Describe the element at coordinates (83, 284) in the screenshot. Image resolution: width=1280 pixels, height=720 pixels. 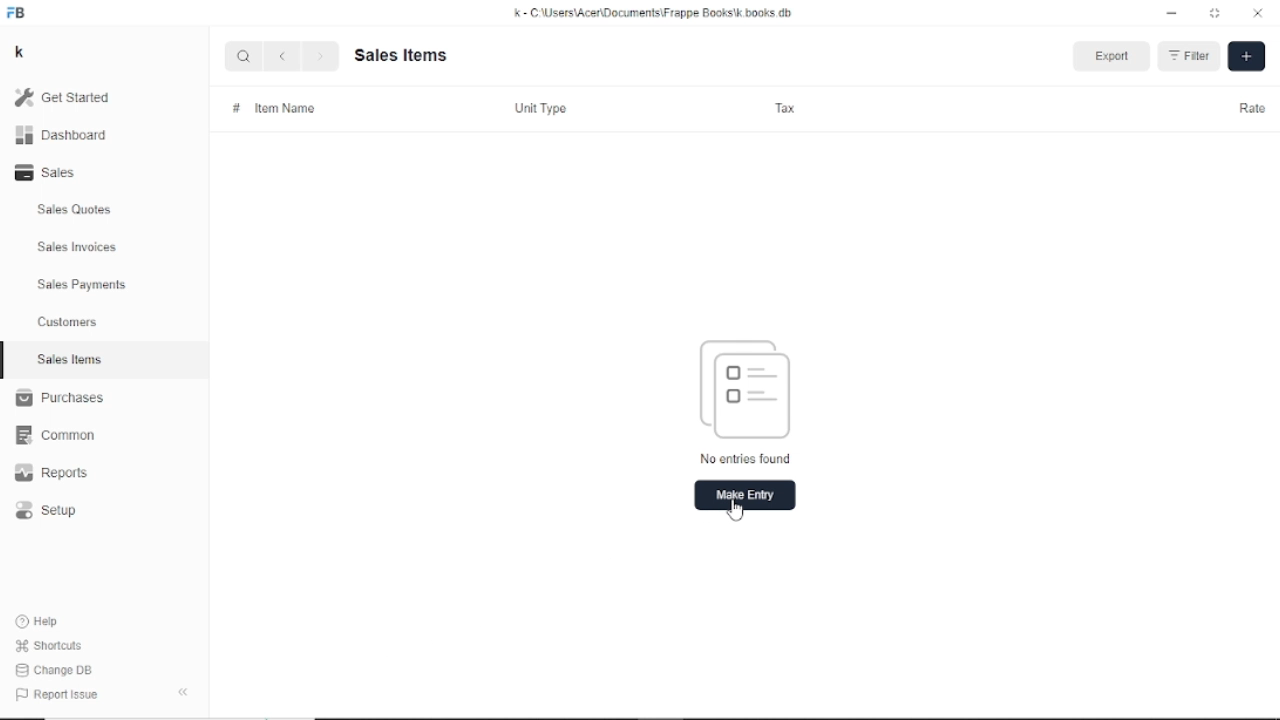
I see `Sales Payments` at that location.